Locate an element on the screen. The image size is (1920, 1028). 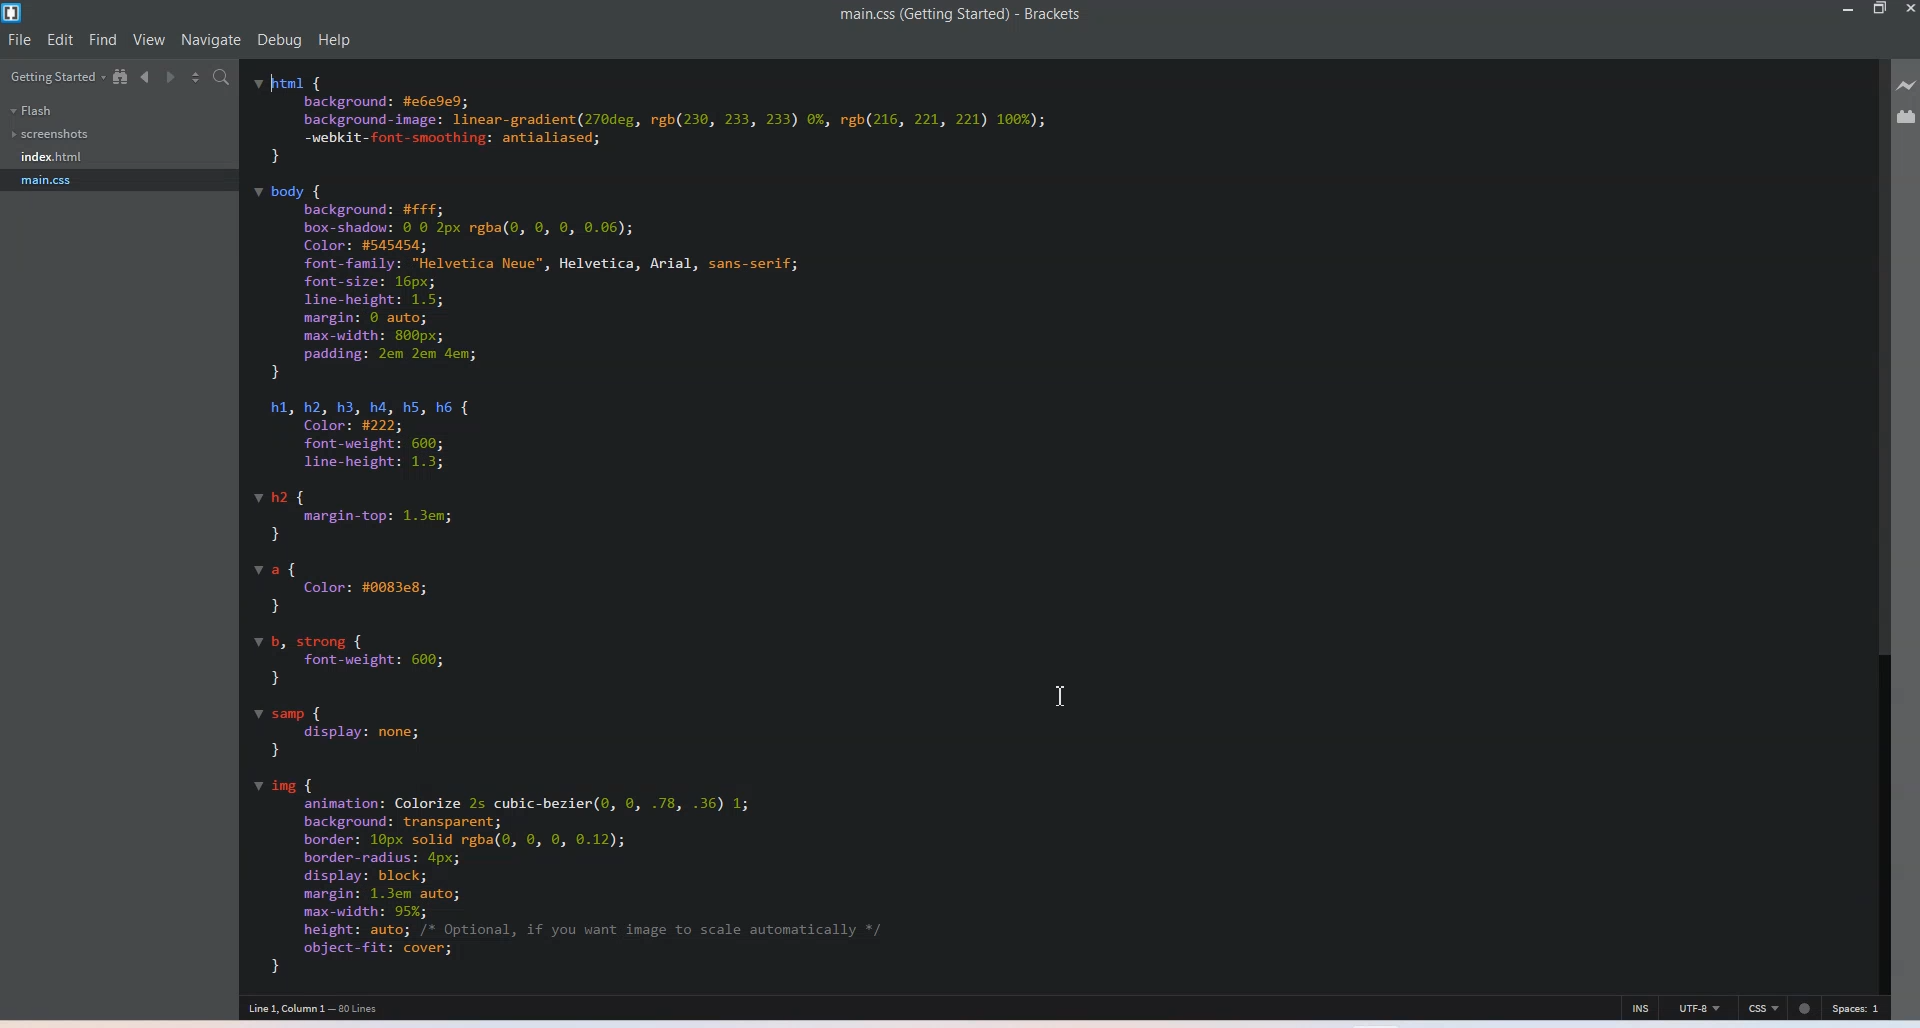
Extension Manager is located at coordinates (1908, 116).